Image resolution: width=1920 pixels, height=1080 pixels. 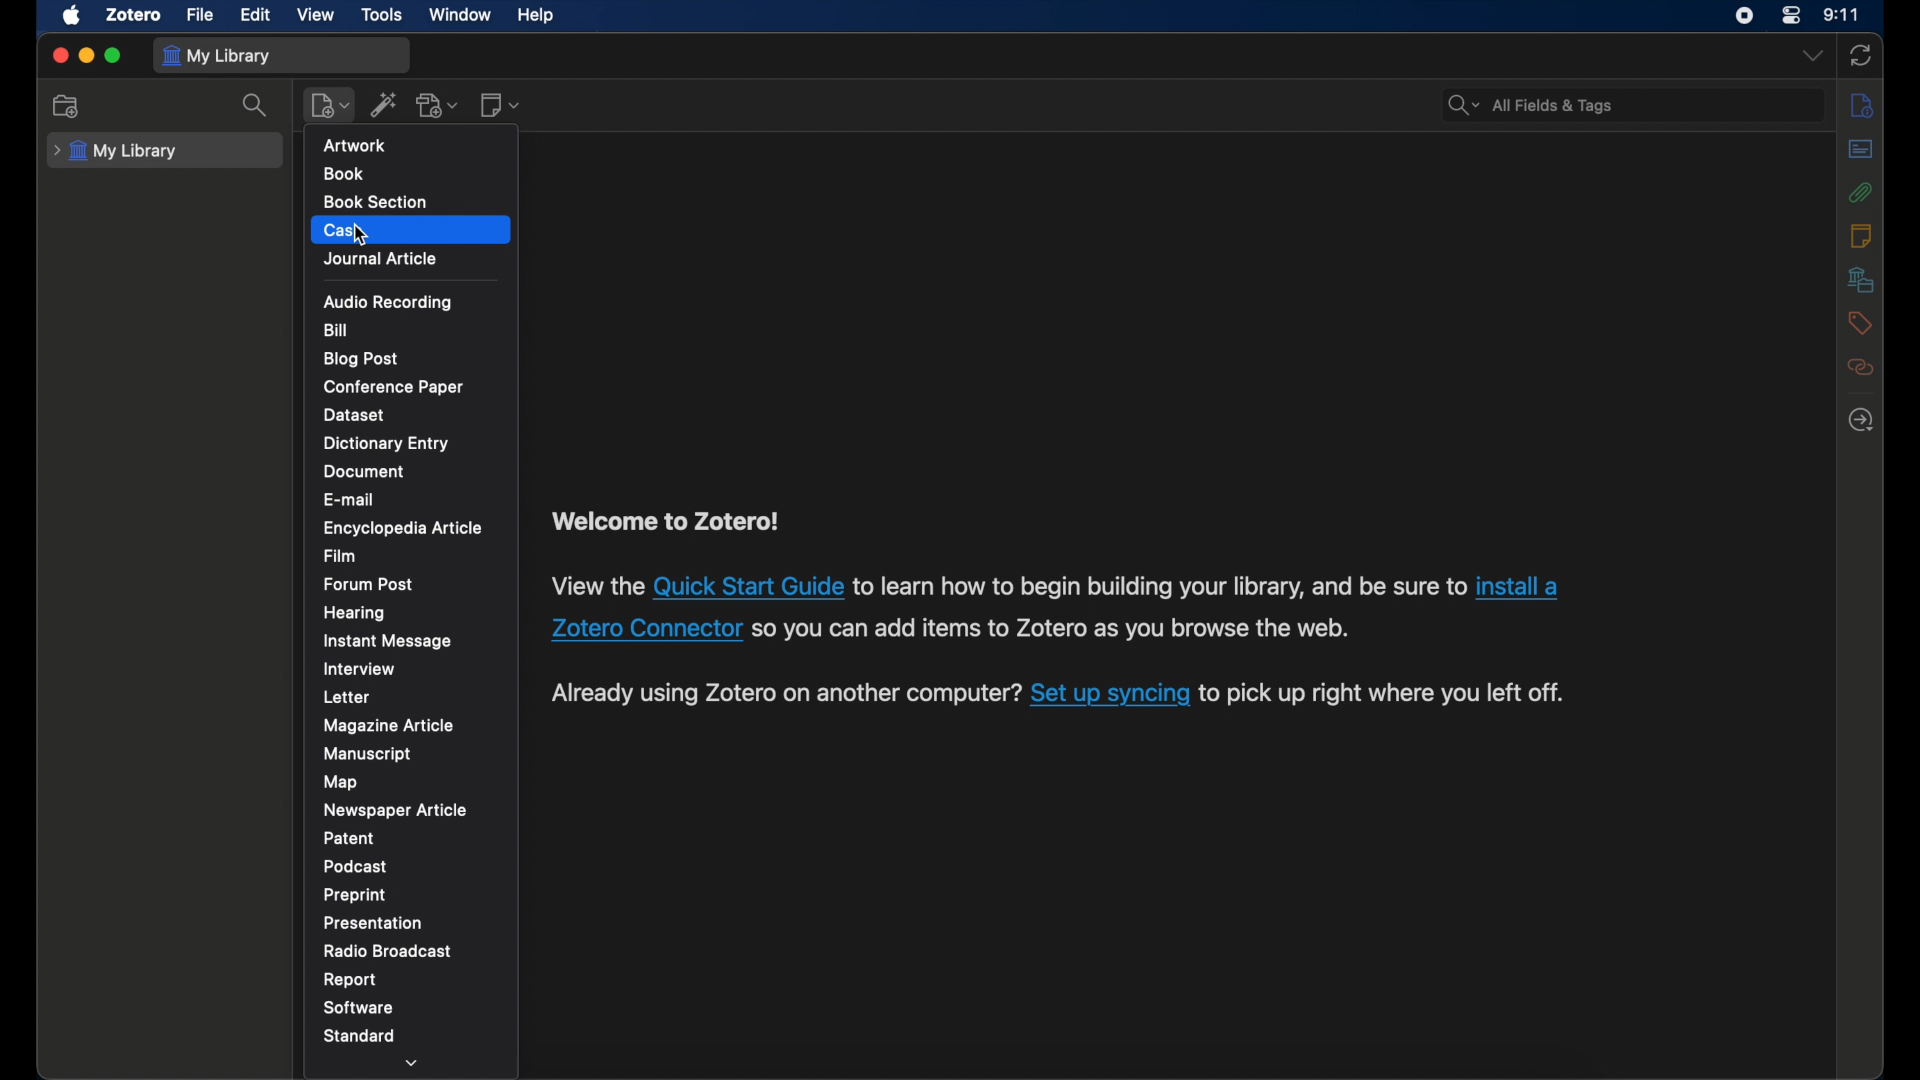 What do you see at coordinates (1860, 193) in the screenshot?
I see `attachments` at bounding box center [1860, 193].